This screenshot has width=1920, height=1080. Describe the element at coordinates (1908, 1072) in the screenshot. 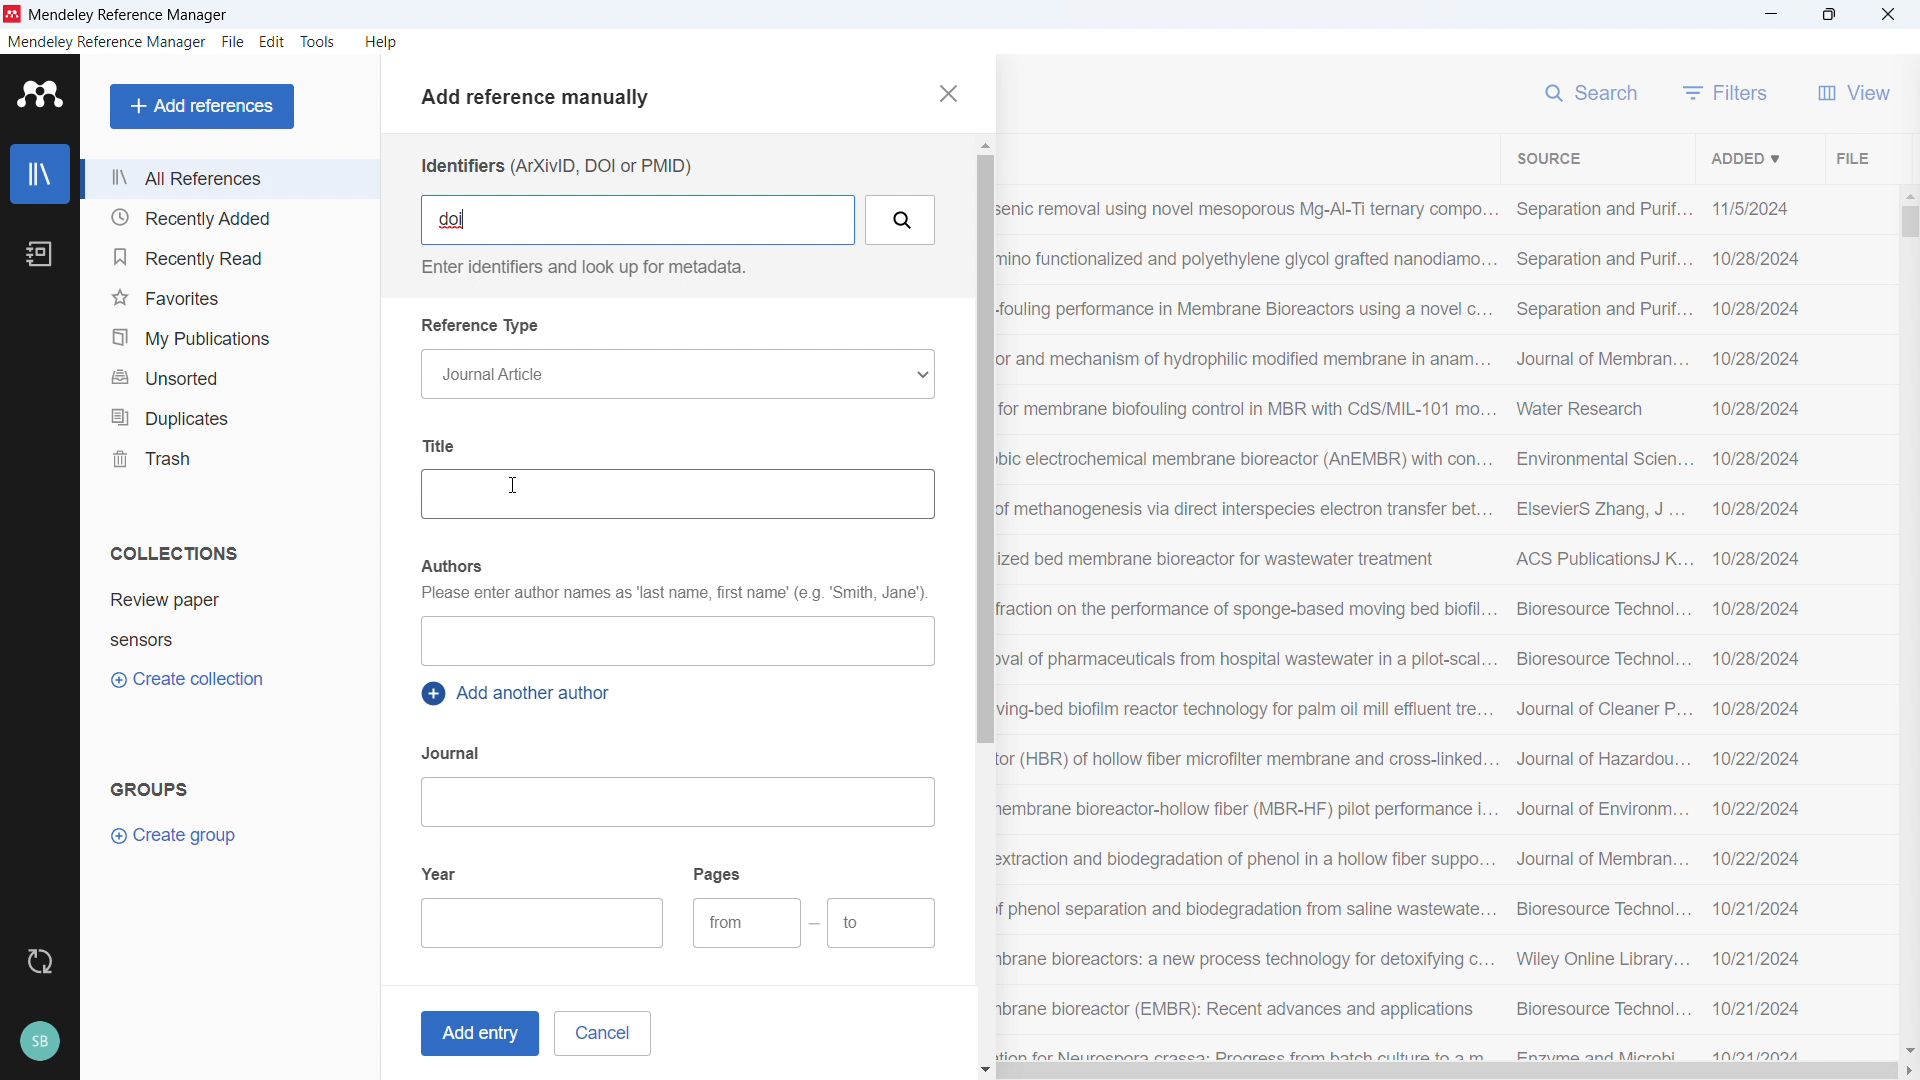

I see `Scroll right ` at that location.